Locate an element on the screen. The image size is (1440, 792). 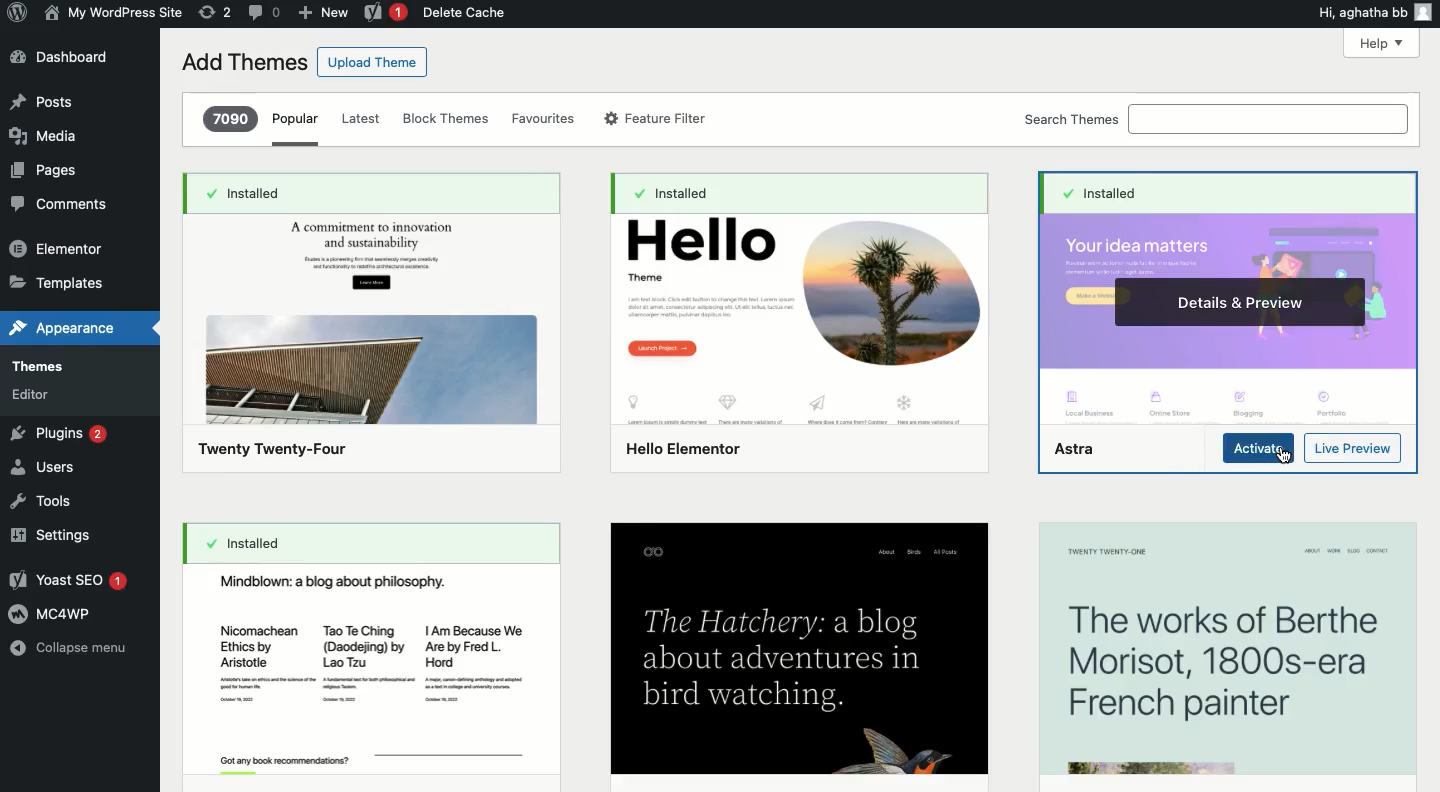
Astra Theme is located at coordinates (1229, 315).